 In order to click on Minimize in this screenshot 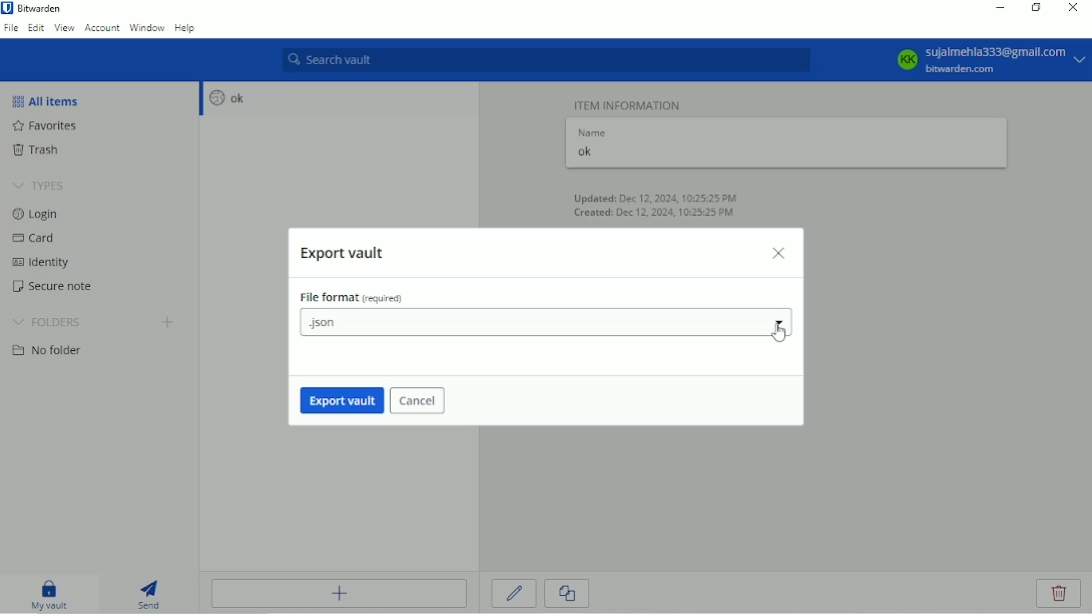, I will do `click(997, 8)`.